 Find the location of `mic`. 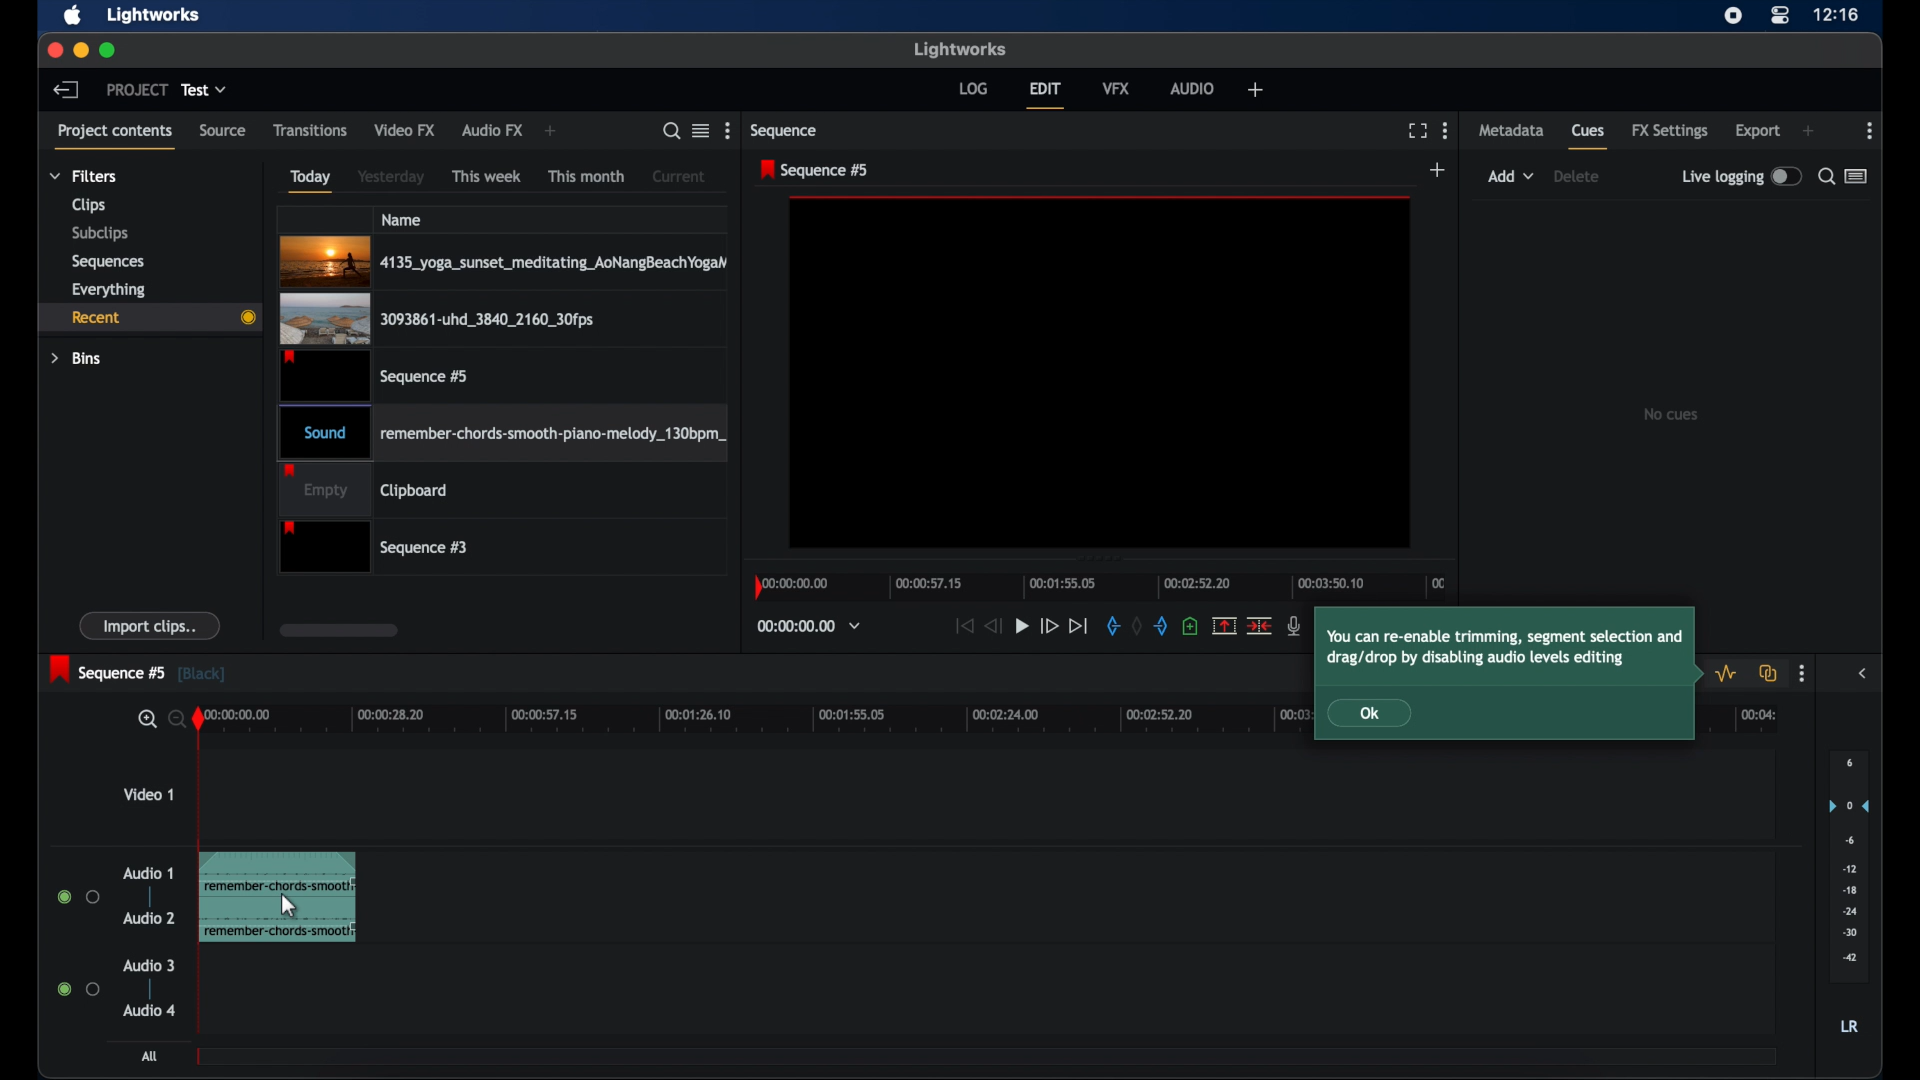

mic is located at coordinates (1295, 626).